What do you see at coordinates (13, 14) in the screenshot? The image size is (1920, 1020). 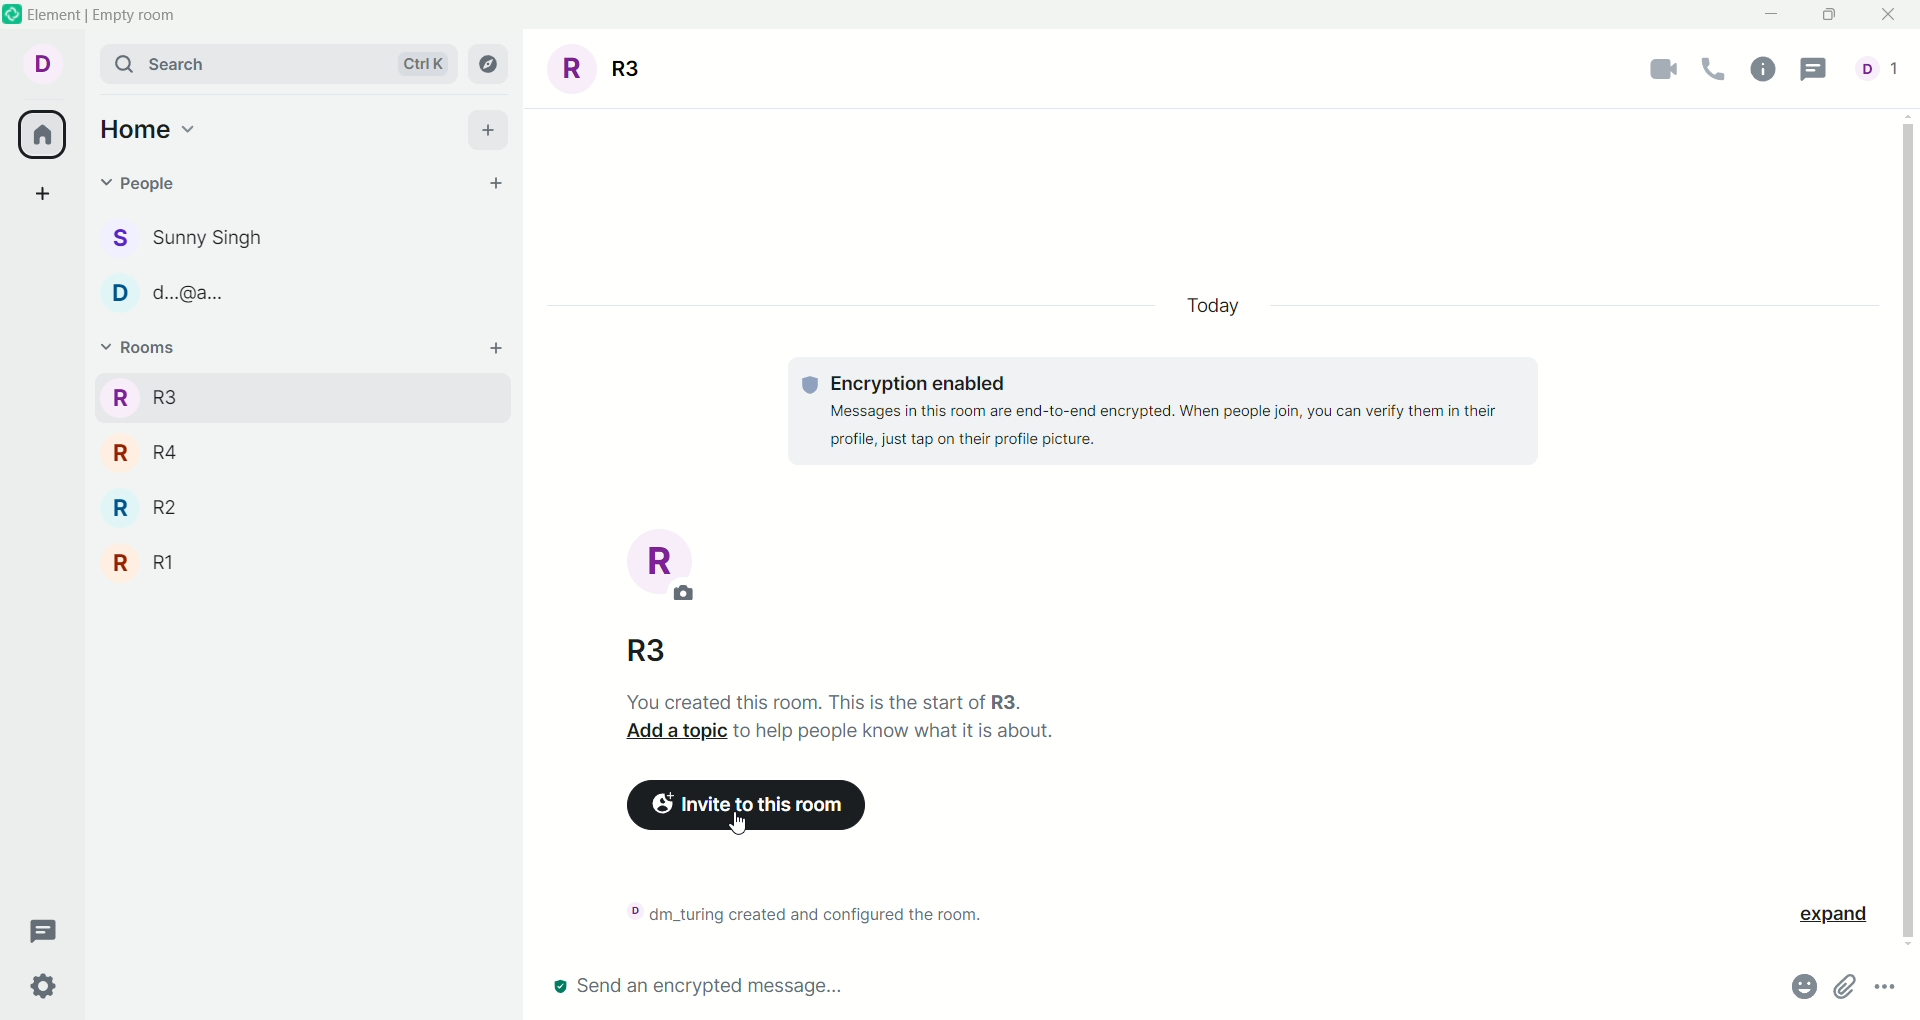 I see `logo` at bounding box center [13, 14].